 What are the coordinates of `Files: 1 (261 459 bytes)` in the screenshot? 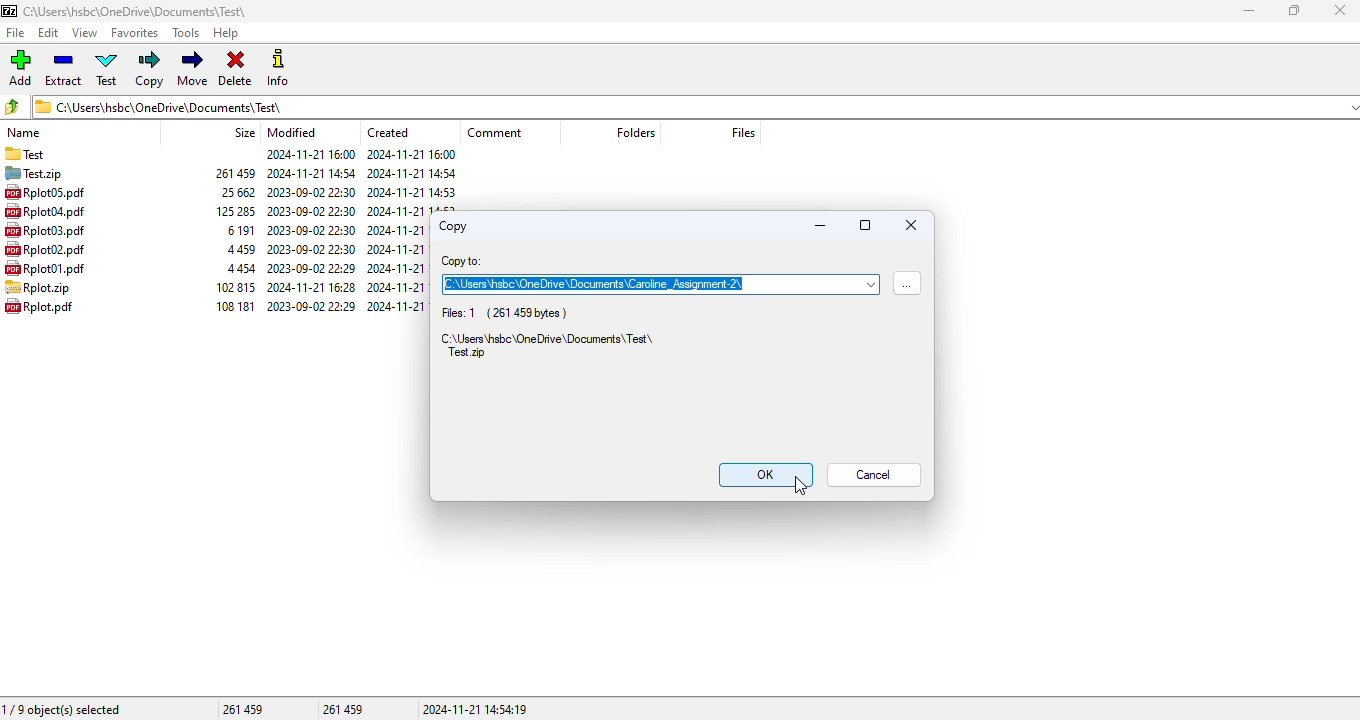 It's located at (504, 313).